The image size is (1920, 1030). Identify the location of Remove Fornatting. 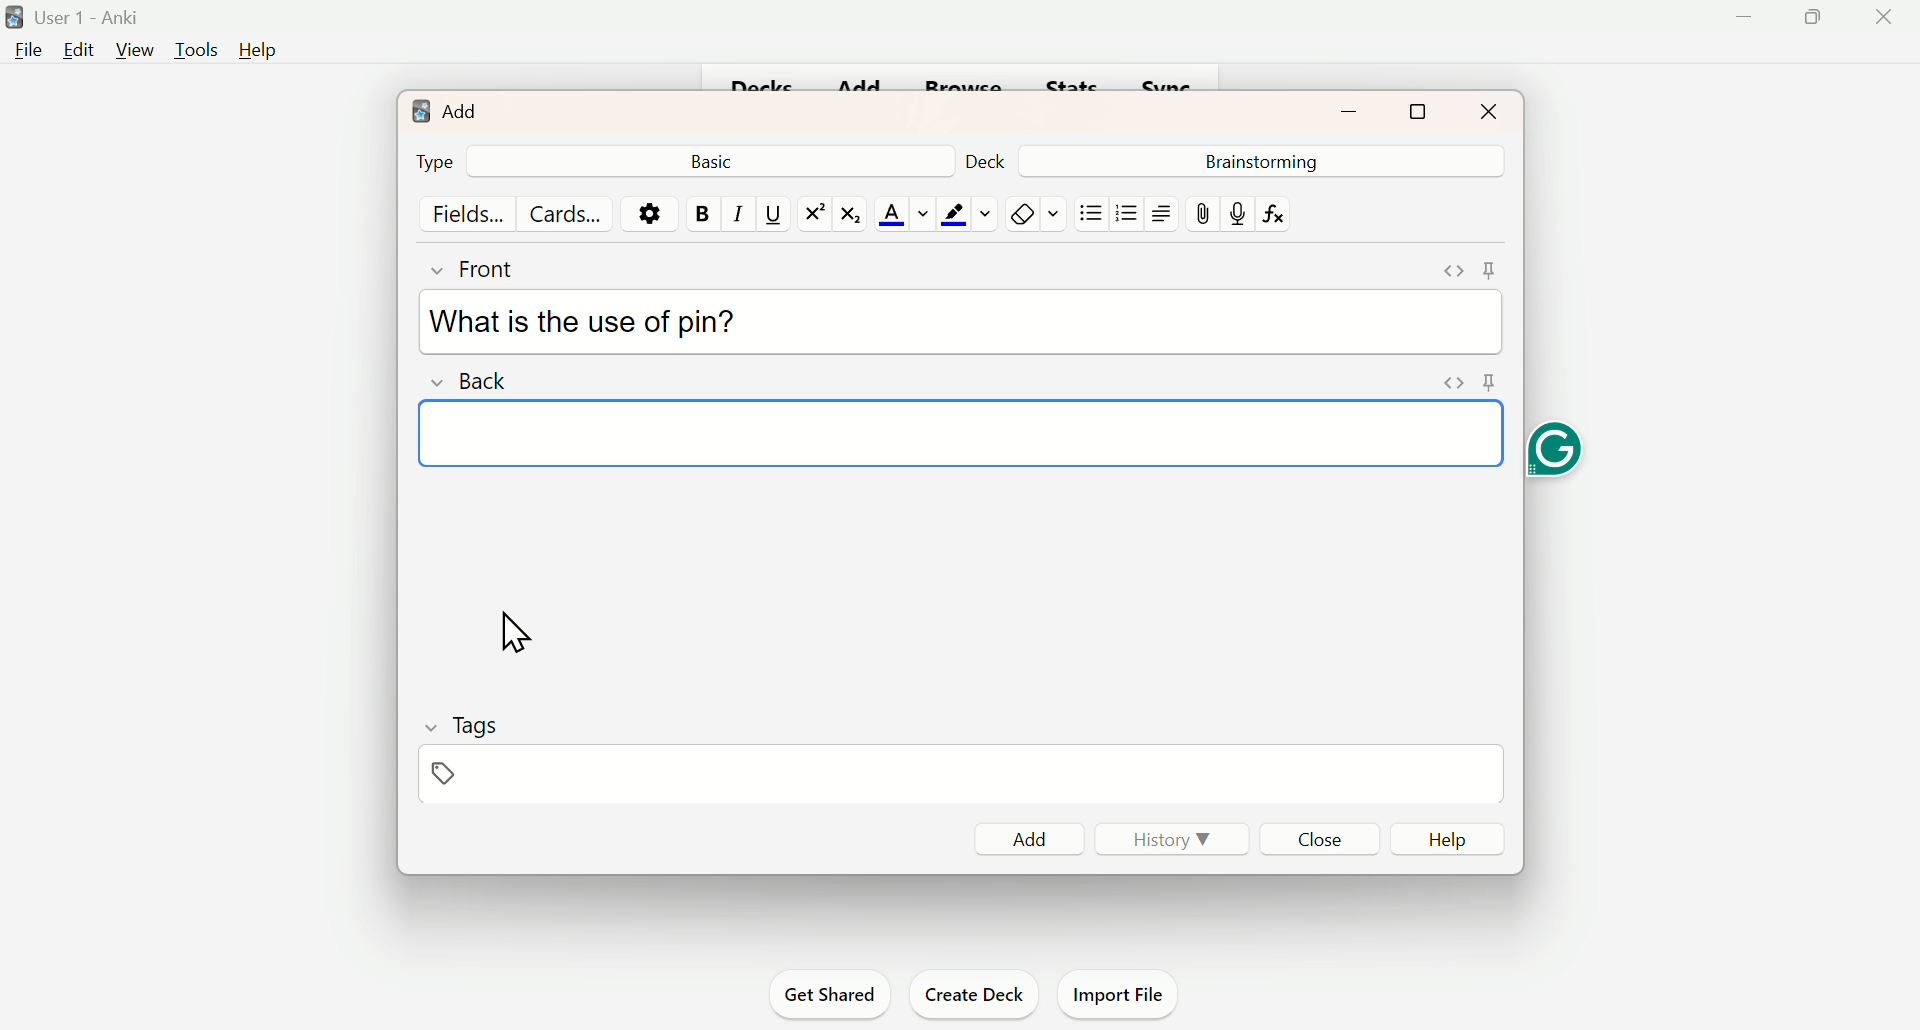
(1020, 214).